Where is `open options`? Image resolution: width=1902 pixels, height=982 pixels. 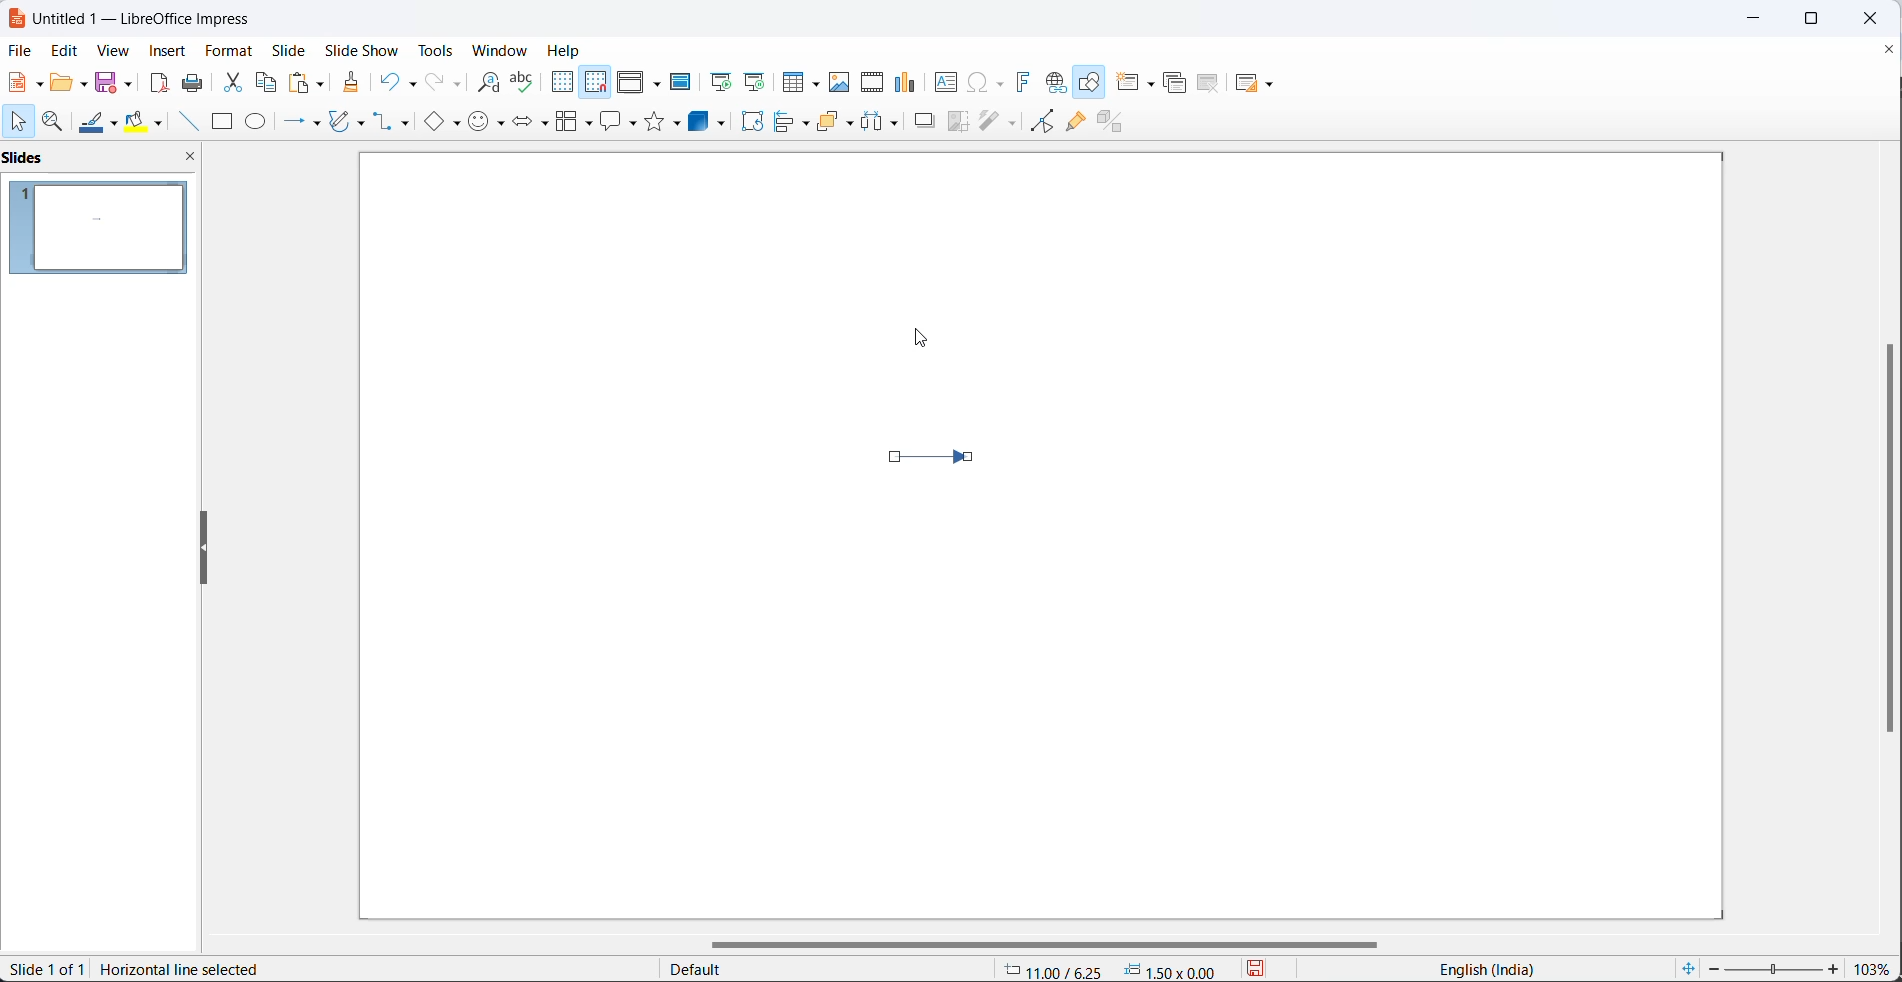
open options is located at coordinates (66, 81).